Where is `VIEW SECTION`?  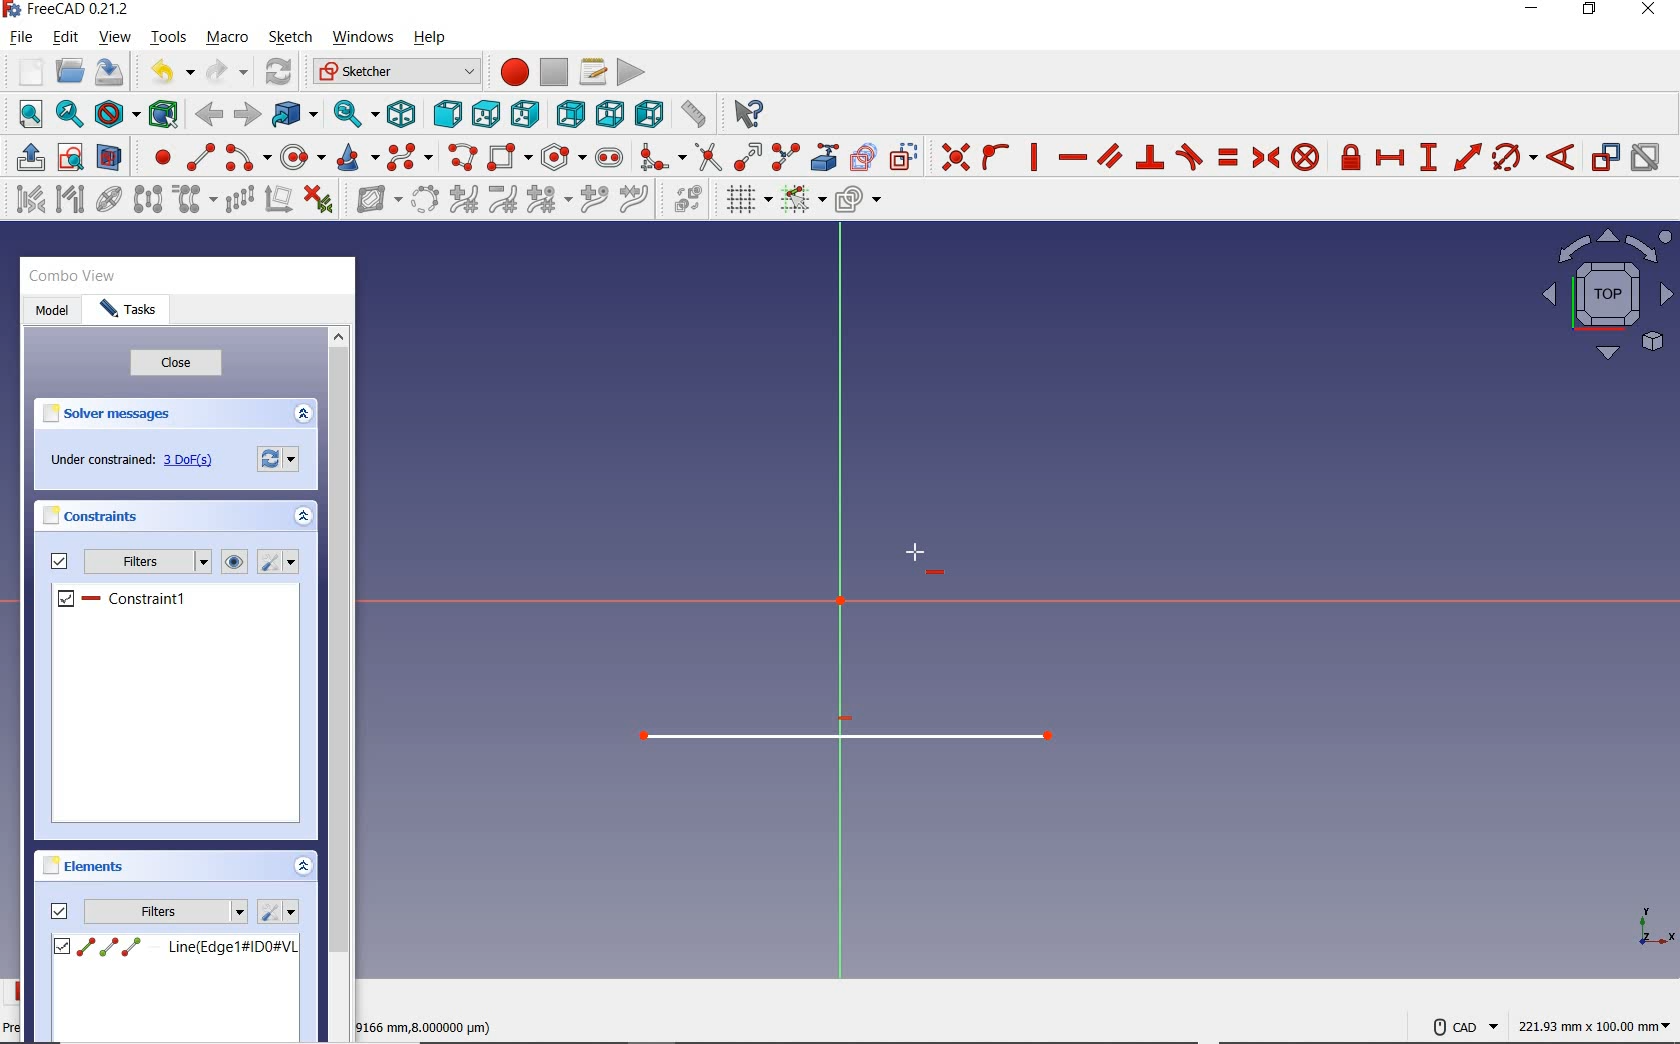
VIEW SECTION is located at coordinates (109, 156).